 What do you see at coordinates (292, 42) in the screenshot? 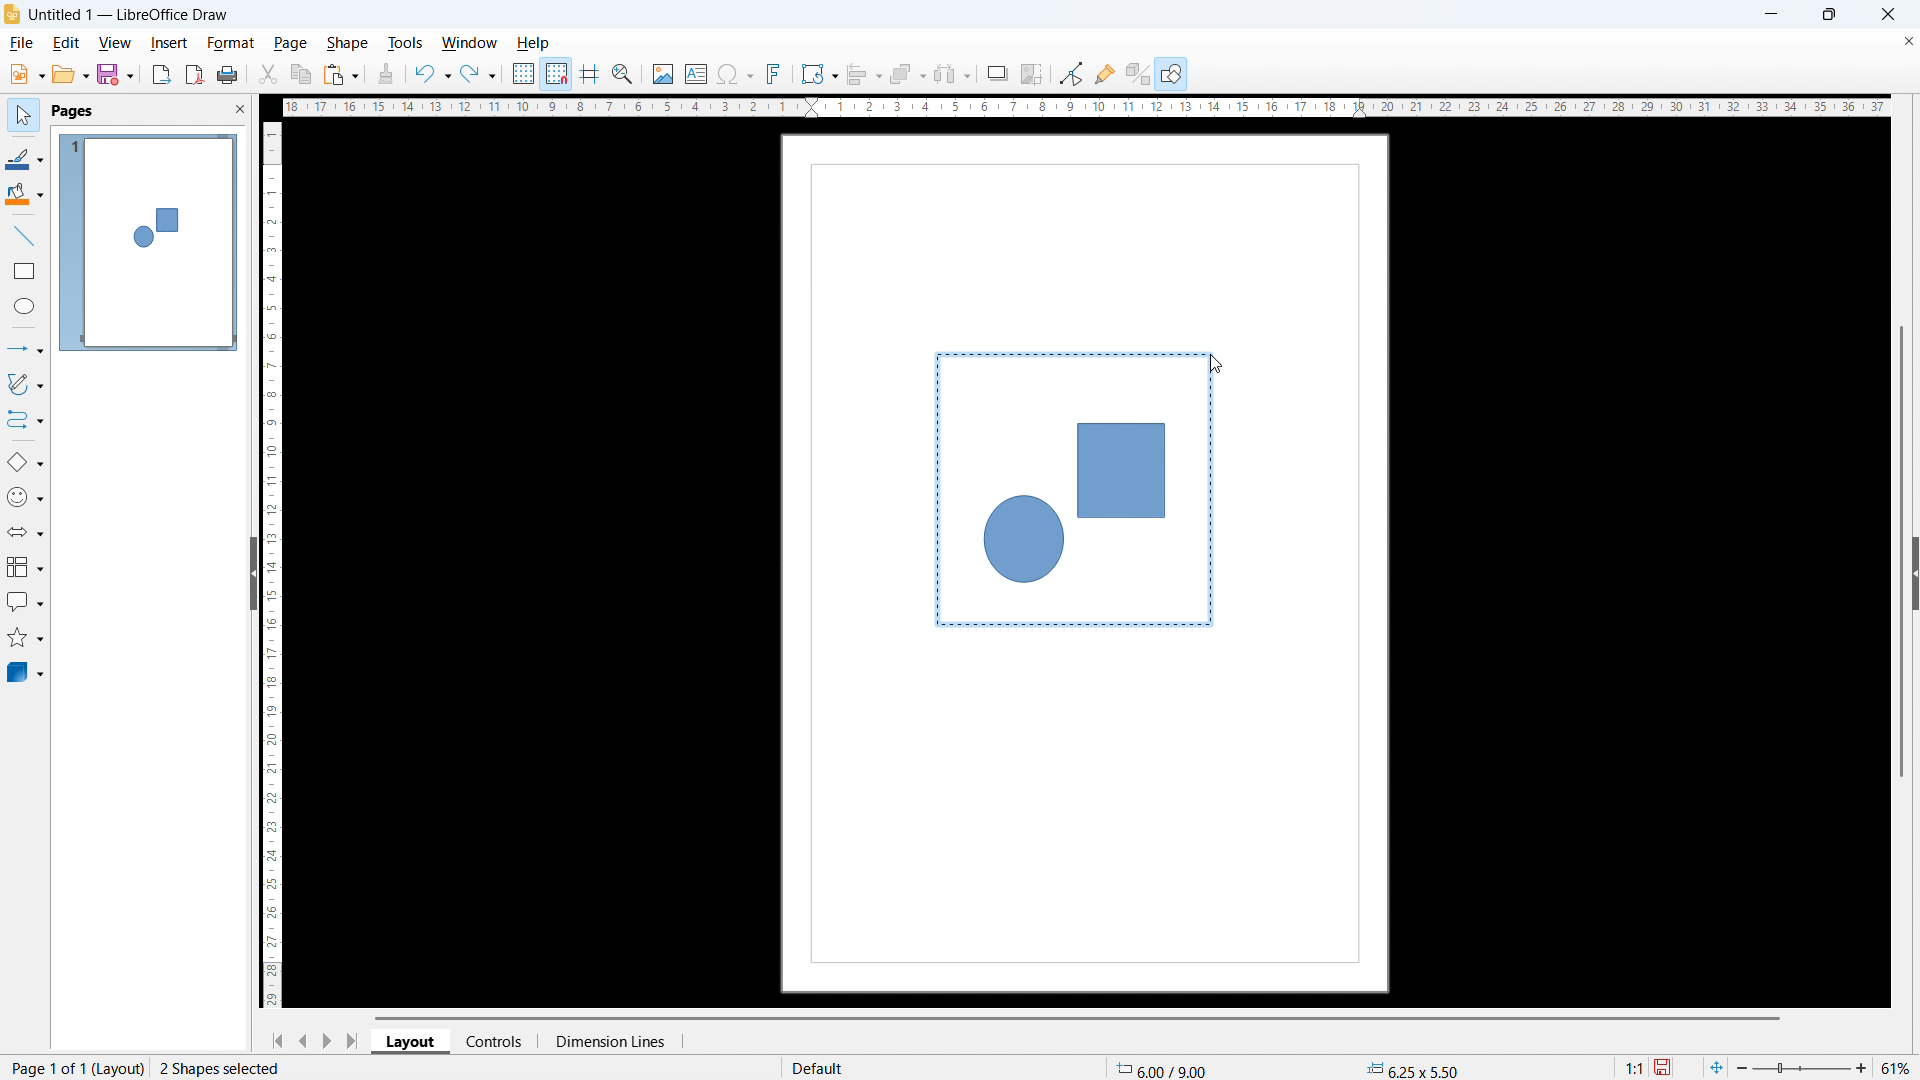
I see `page` at bounding box center [292, 42].